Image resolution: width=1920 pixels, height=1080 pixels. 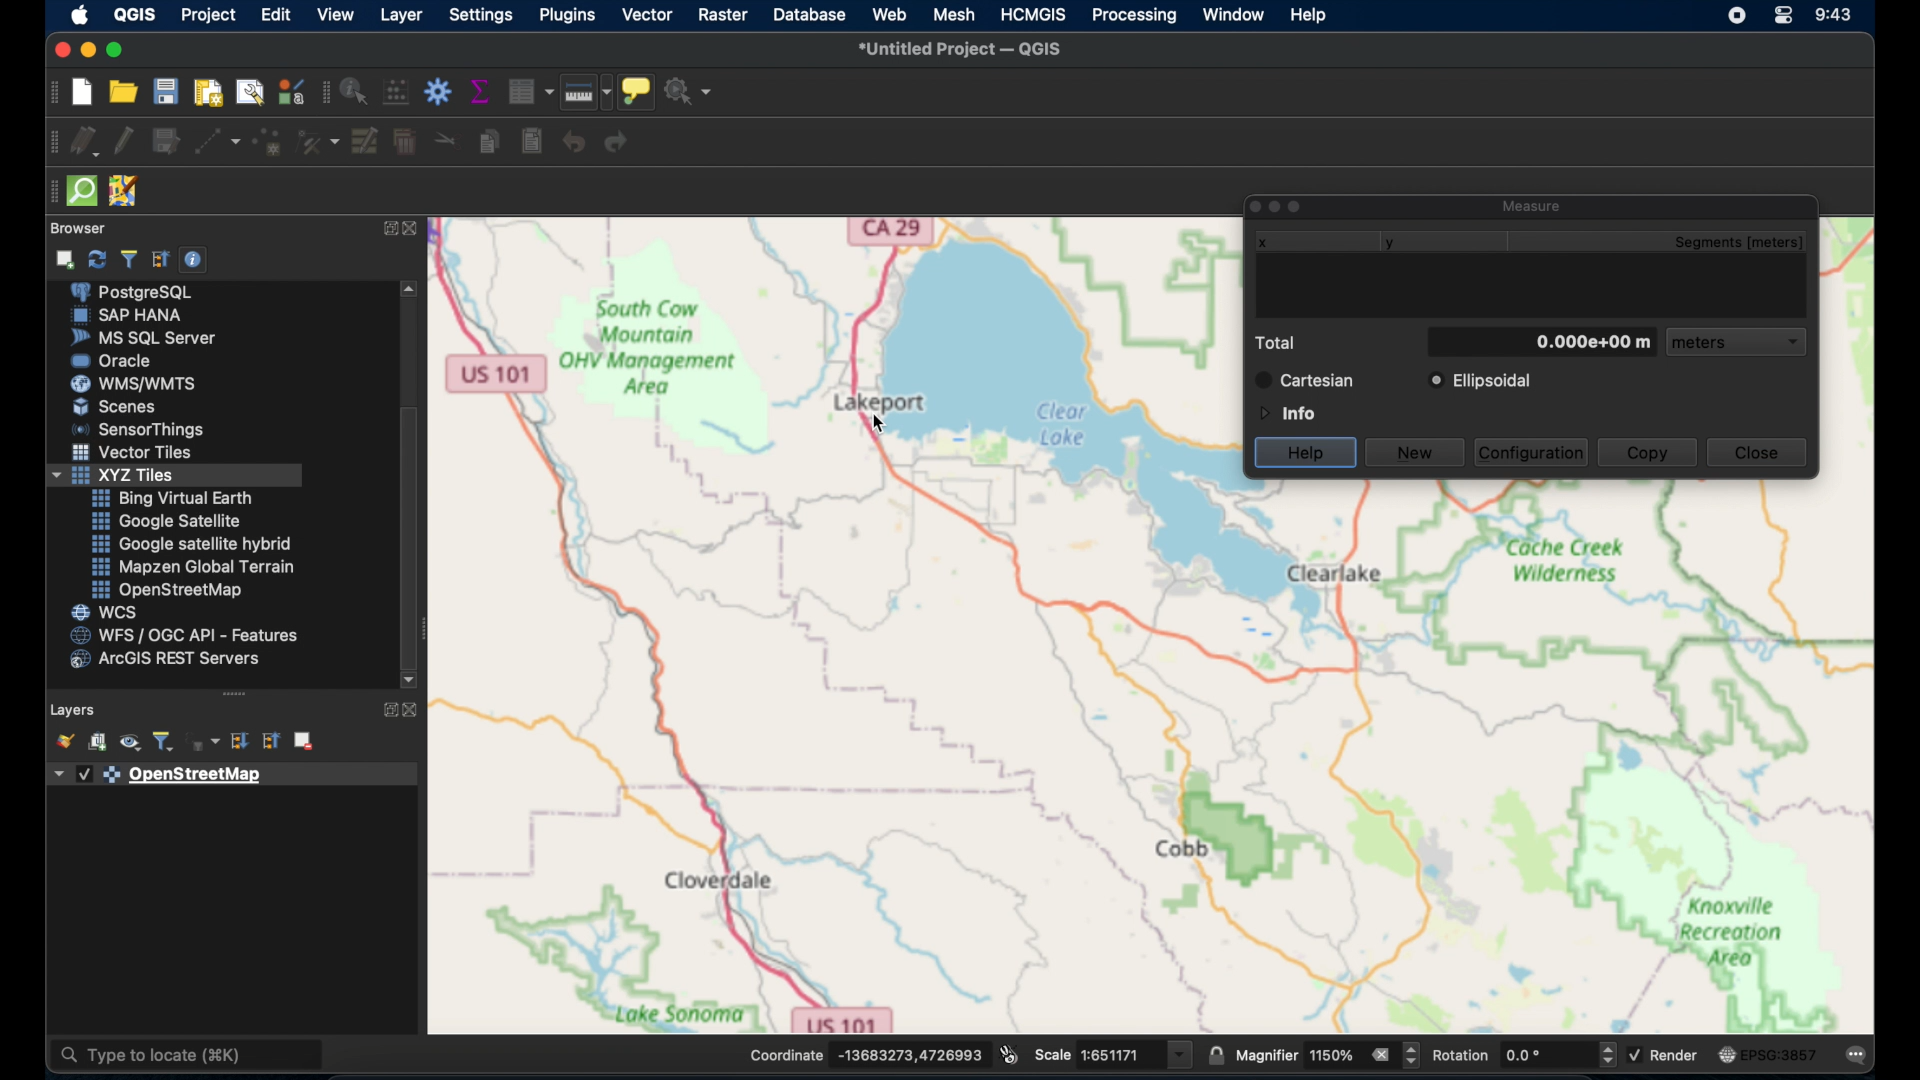 I want to click on attributes. toolbar, so click(x=323, y=93).